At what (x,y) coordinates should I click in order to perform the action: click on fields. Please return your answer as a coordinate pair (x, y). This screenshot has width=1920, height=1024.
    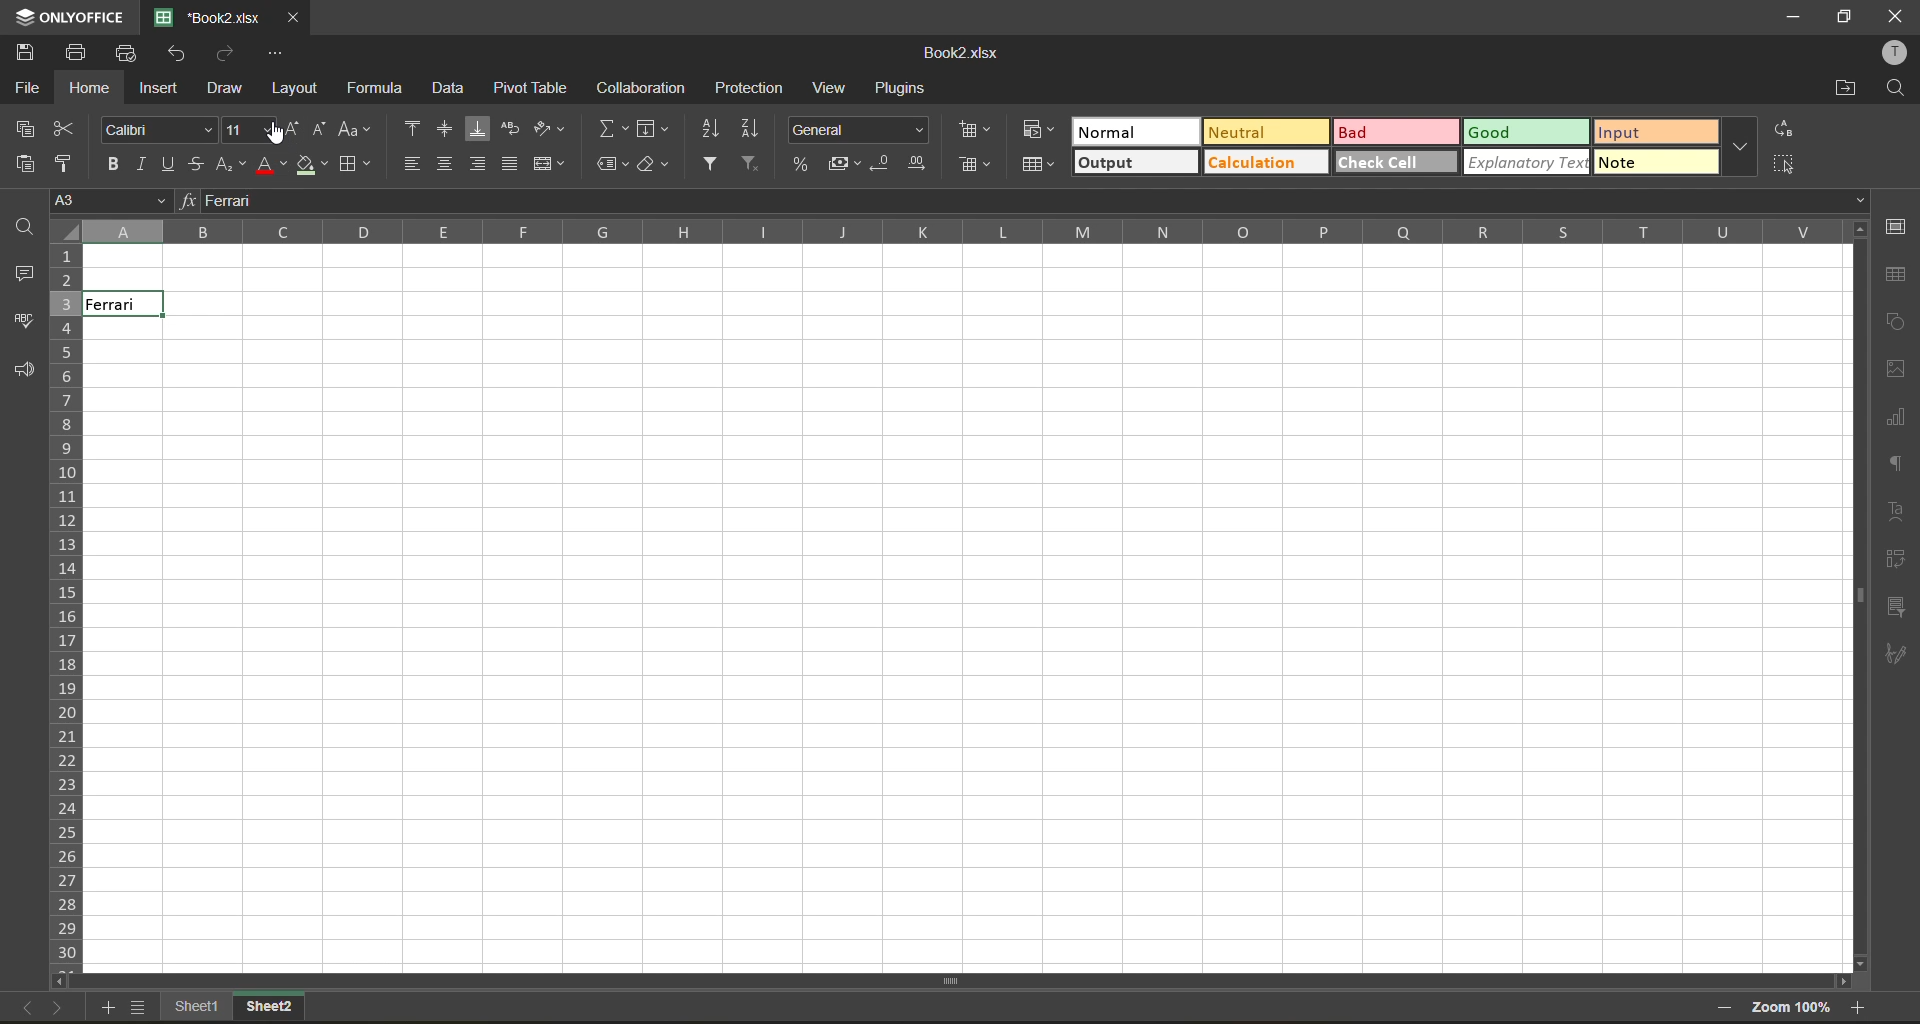
    Looking at the image, I should click on (654, 128).